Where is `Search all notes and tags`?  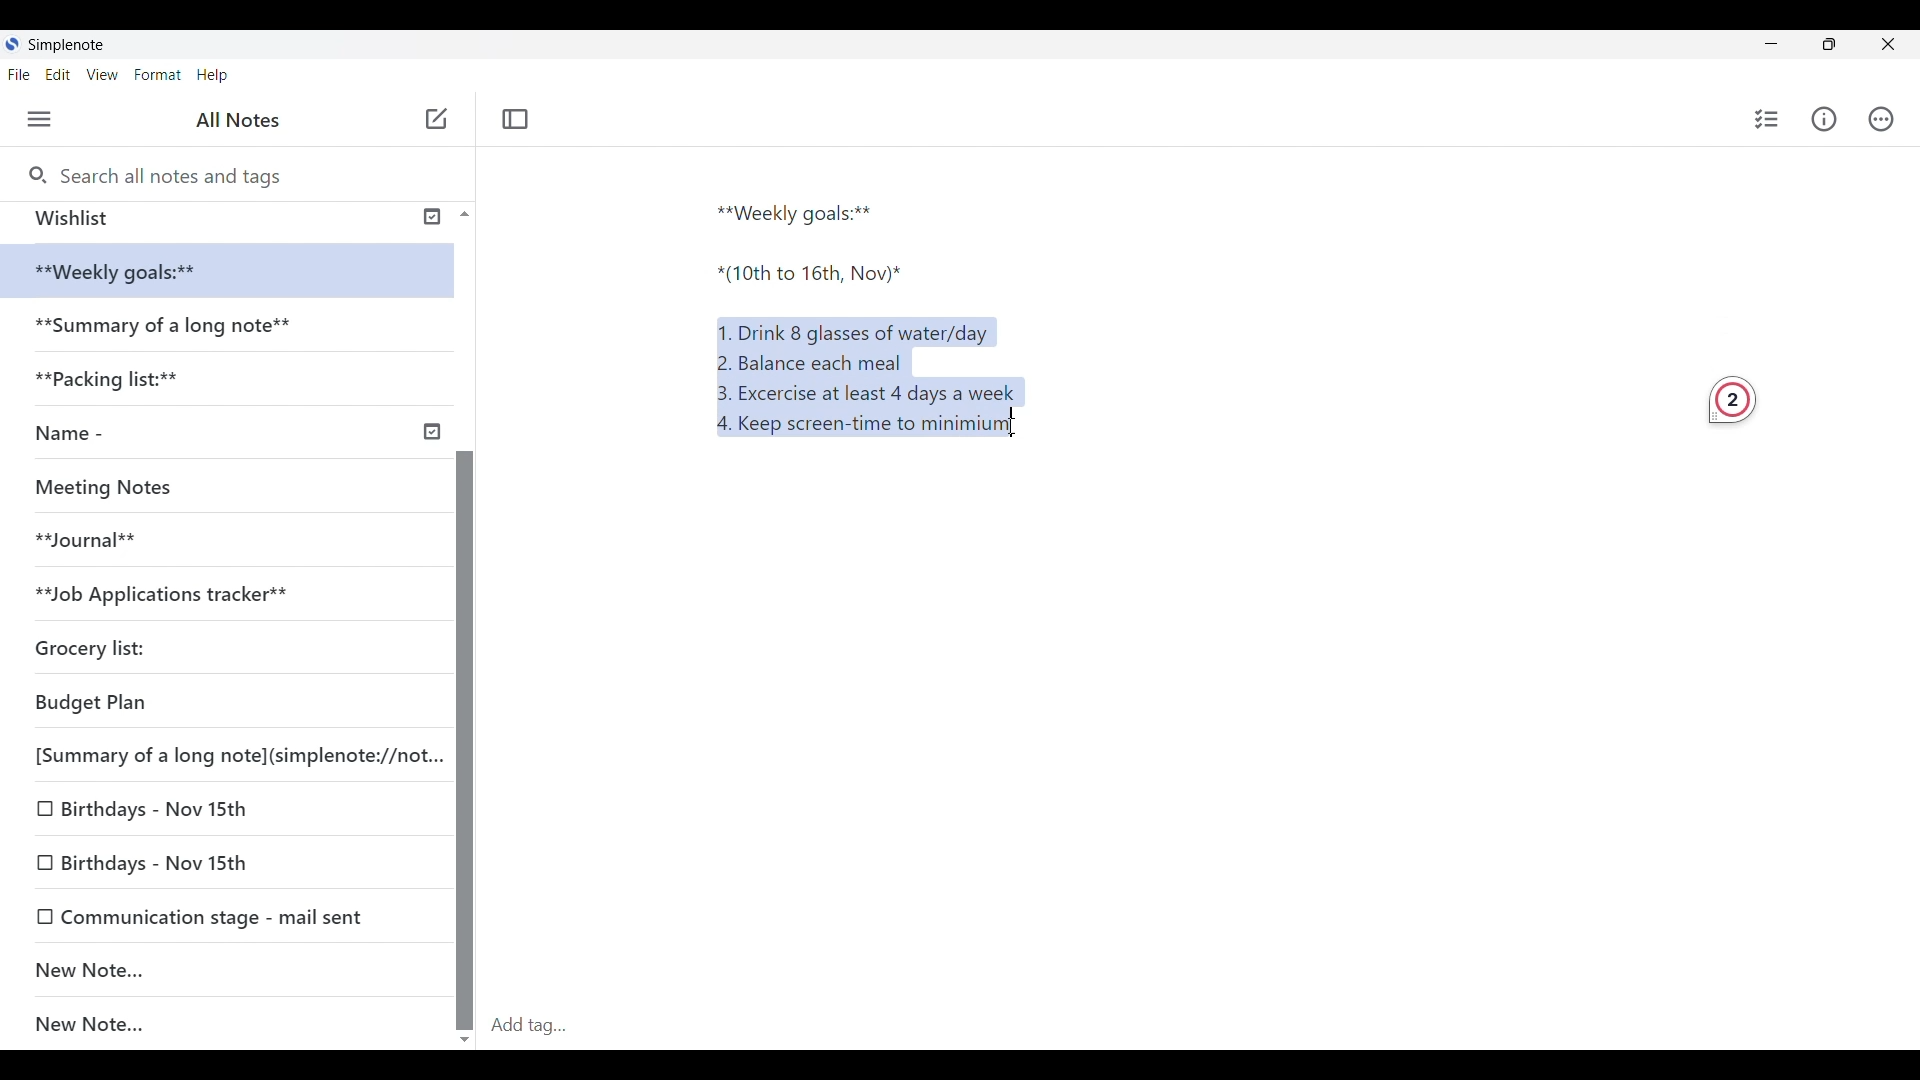 Search all notes and tags is located at coordinates (171, 173).